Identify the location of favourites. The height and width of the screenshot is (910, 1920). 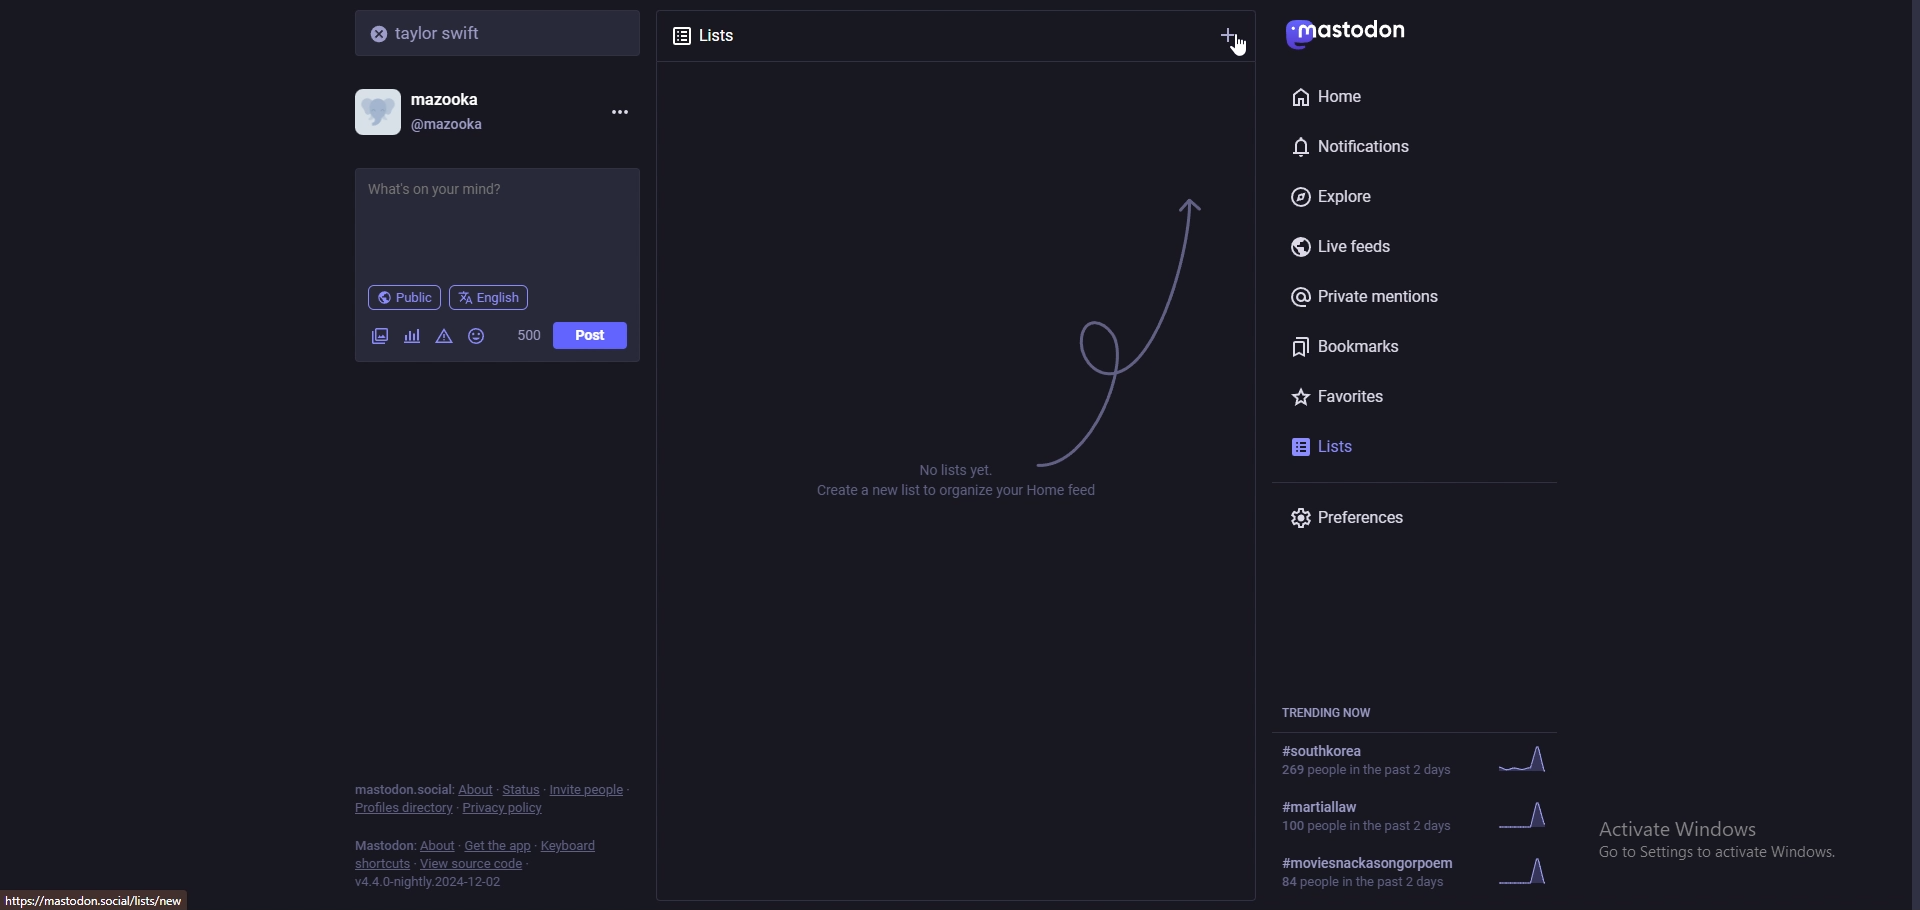
(1397, 393).